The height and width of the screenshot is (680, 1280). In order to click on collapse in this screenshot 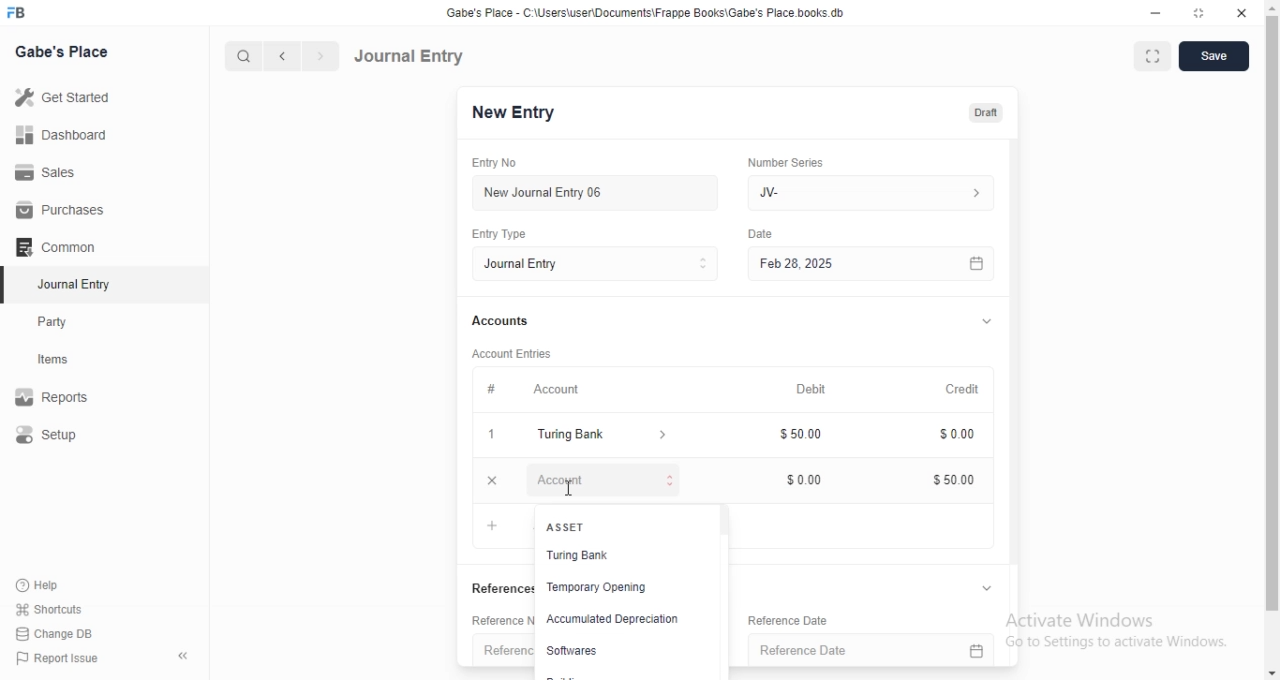, I will do `click(986, 323)`.